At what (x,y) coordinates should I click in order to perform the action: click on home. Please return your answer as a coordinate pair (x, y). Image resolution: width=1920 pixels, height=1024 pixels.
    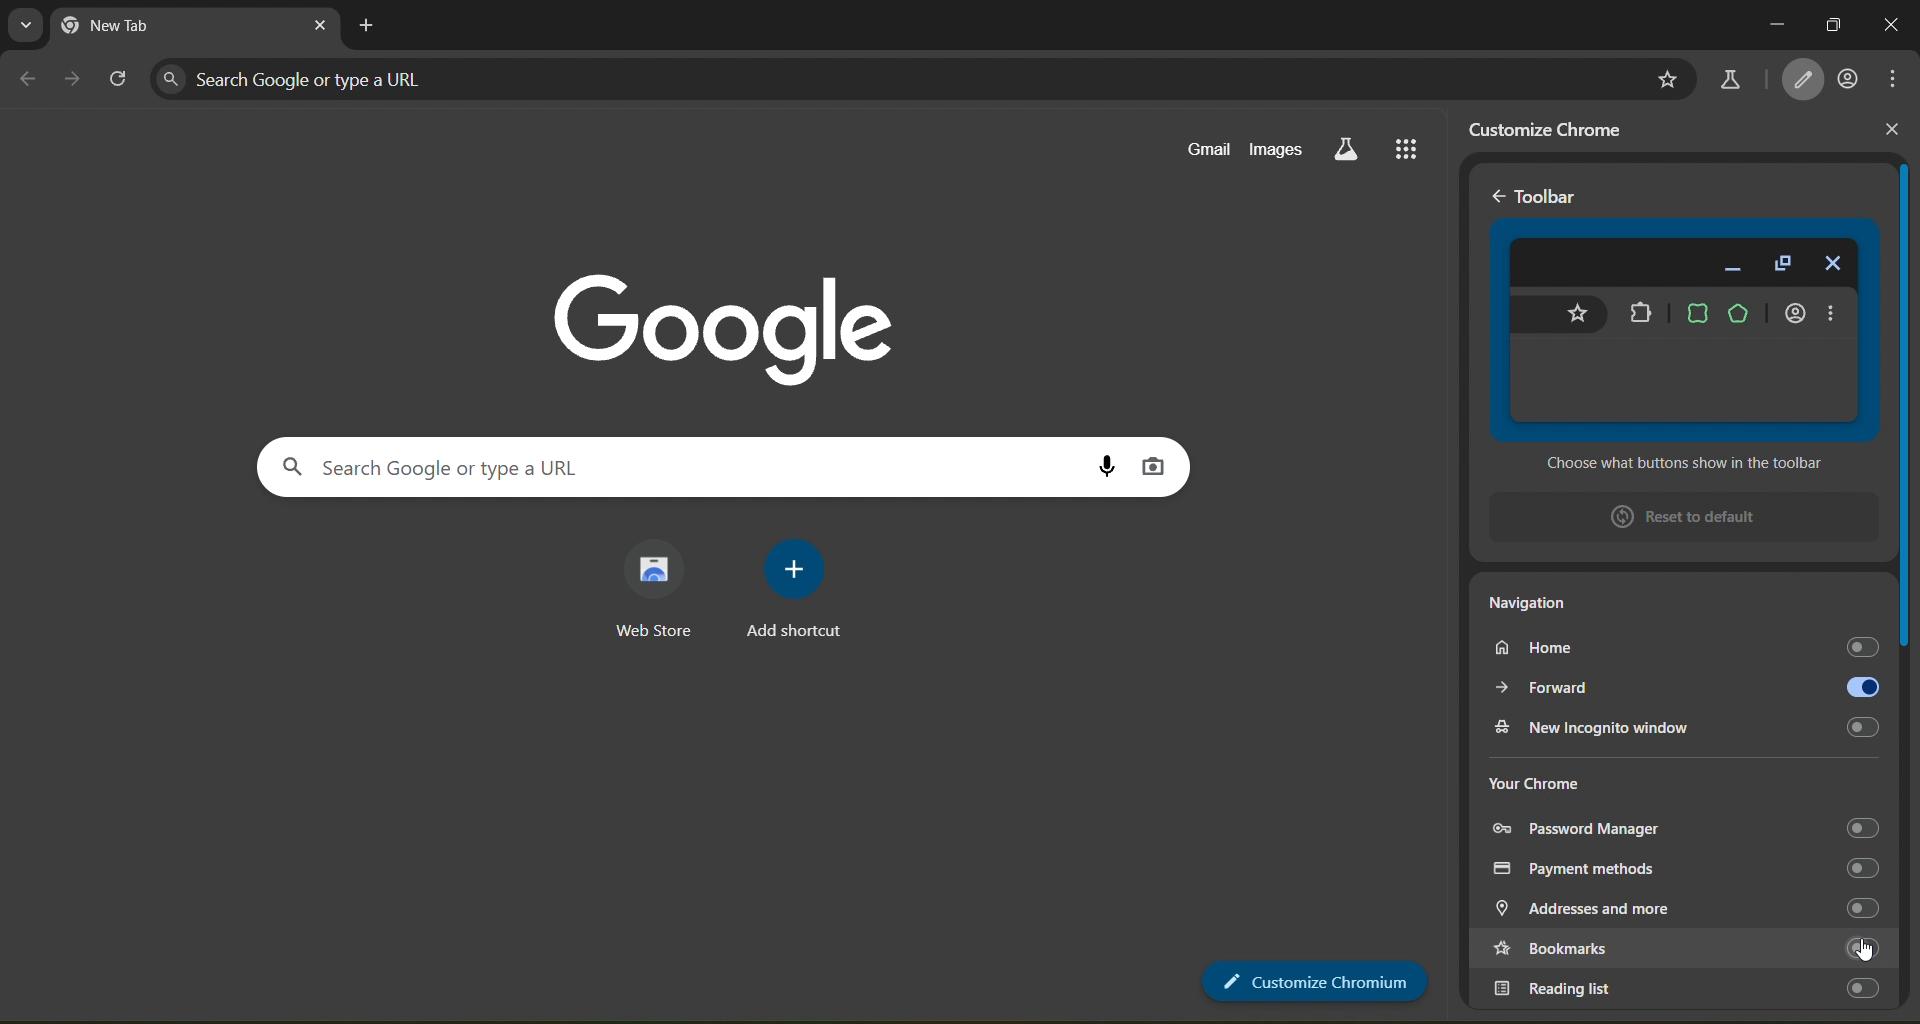
    Looking at the image, I should click on (1684, 649).